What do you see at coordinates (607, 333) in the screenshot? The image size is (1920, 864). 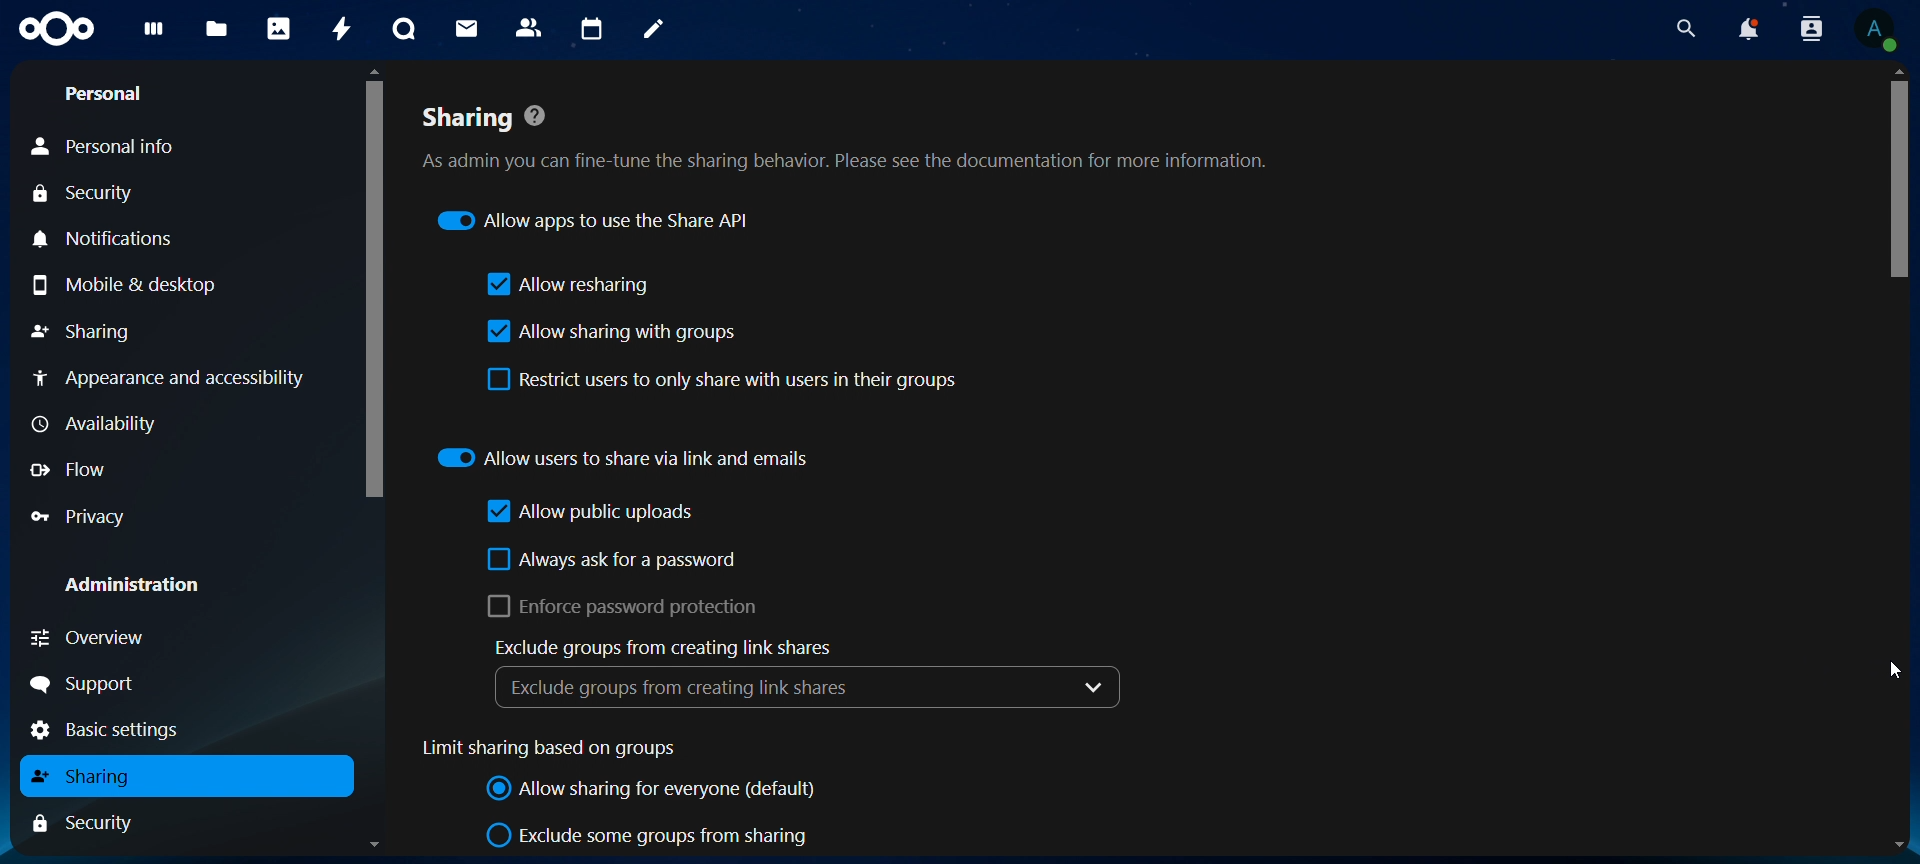 I see `allow sharing with groups` at bounding box center [607, 333].